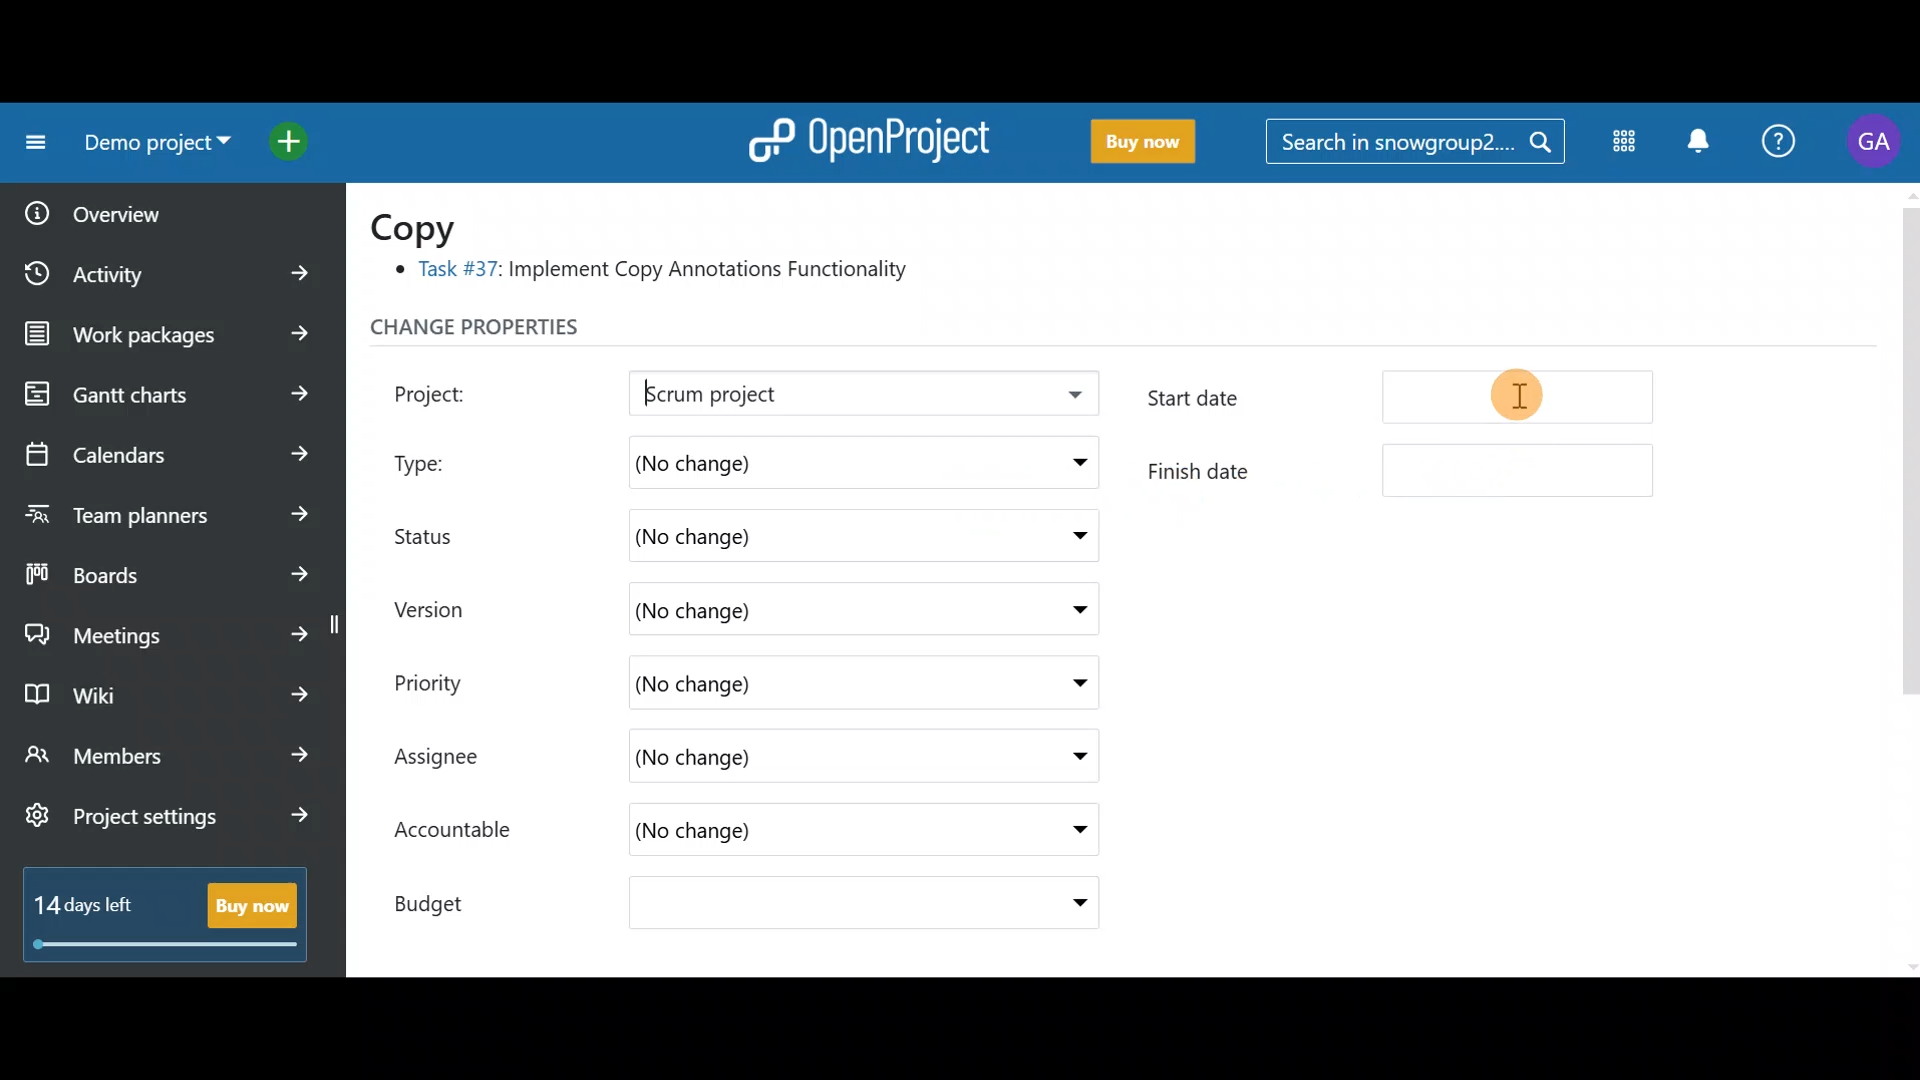 This screenshot has width=1920, height=1080. What do you see at coordinates (1908, 577) in the screenshot?
I see `Scroll bar` at bounding box center [1908, 577].